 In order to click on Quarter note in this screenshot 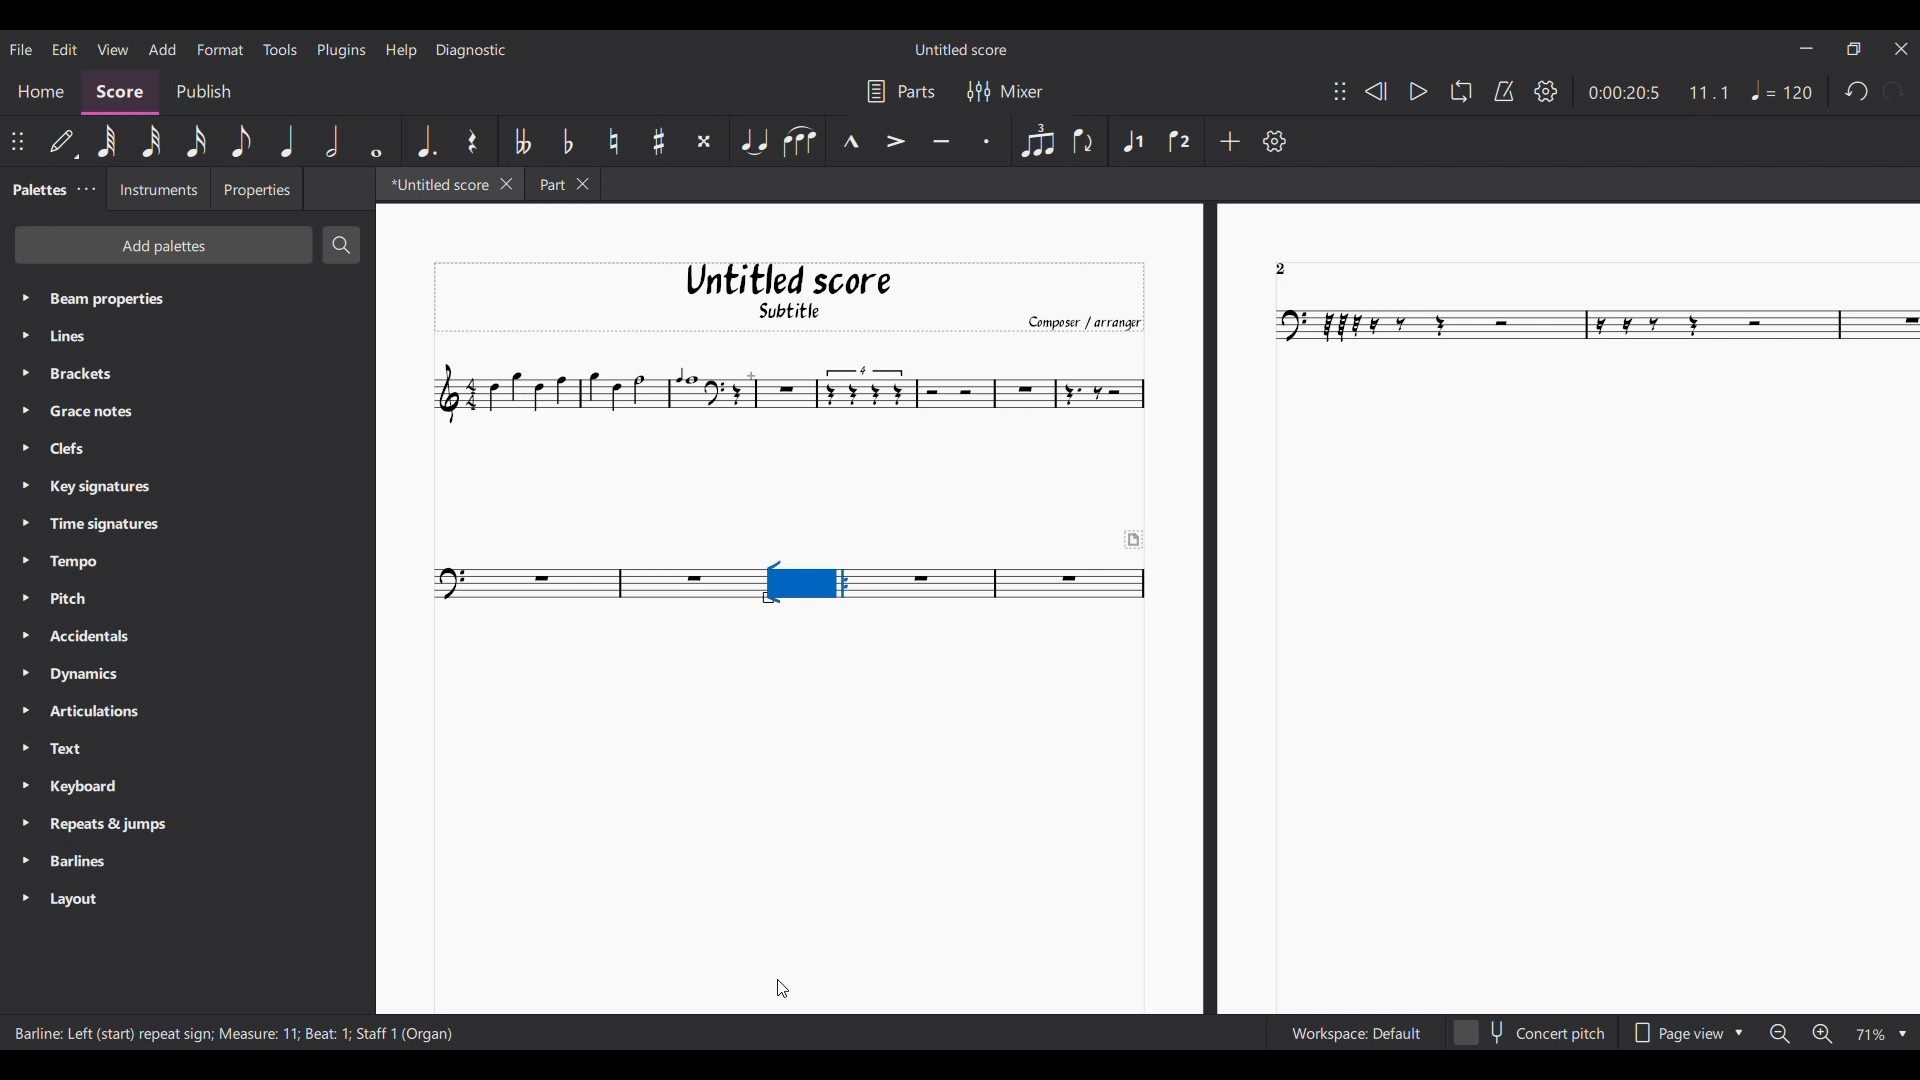, I will do `click(288, 141)`.